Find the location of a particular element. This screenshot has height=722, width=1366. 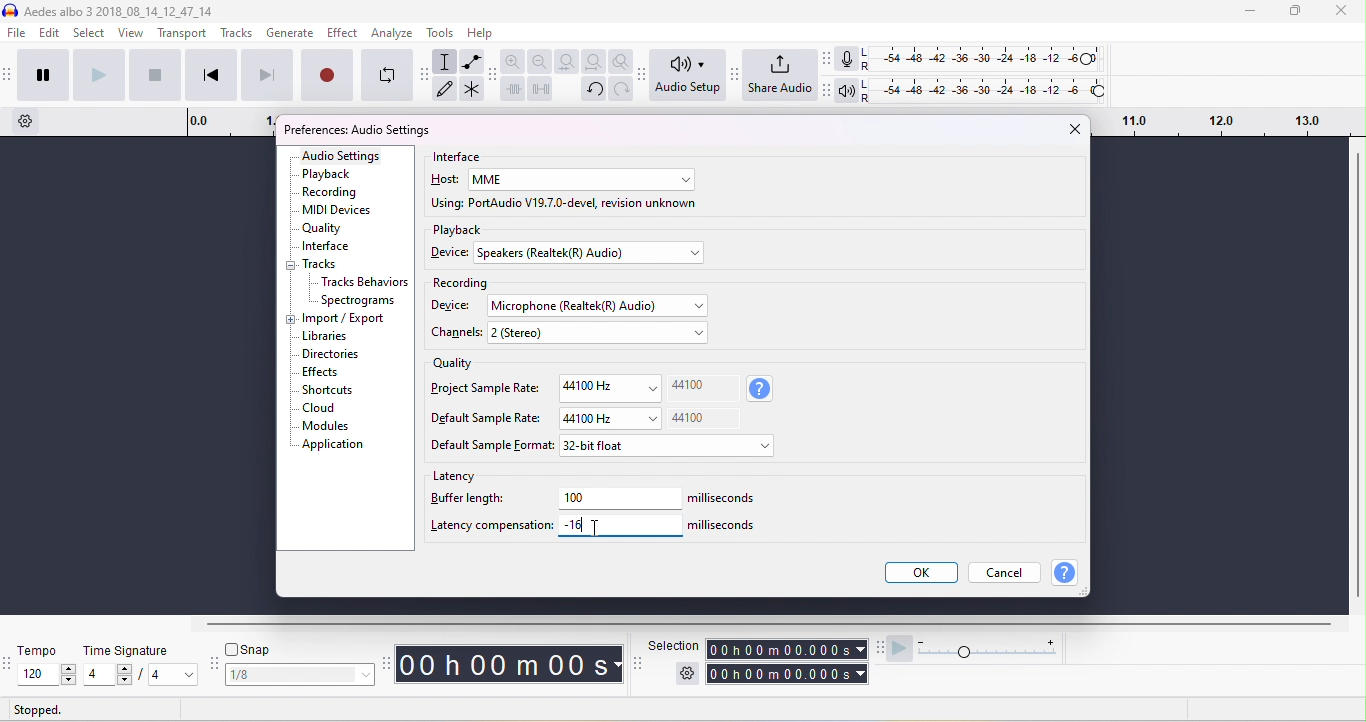

generate is located at coordinates (291, 34).